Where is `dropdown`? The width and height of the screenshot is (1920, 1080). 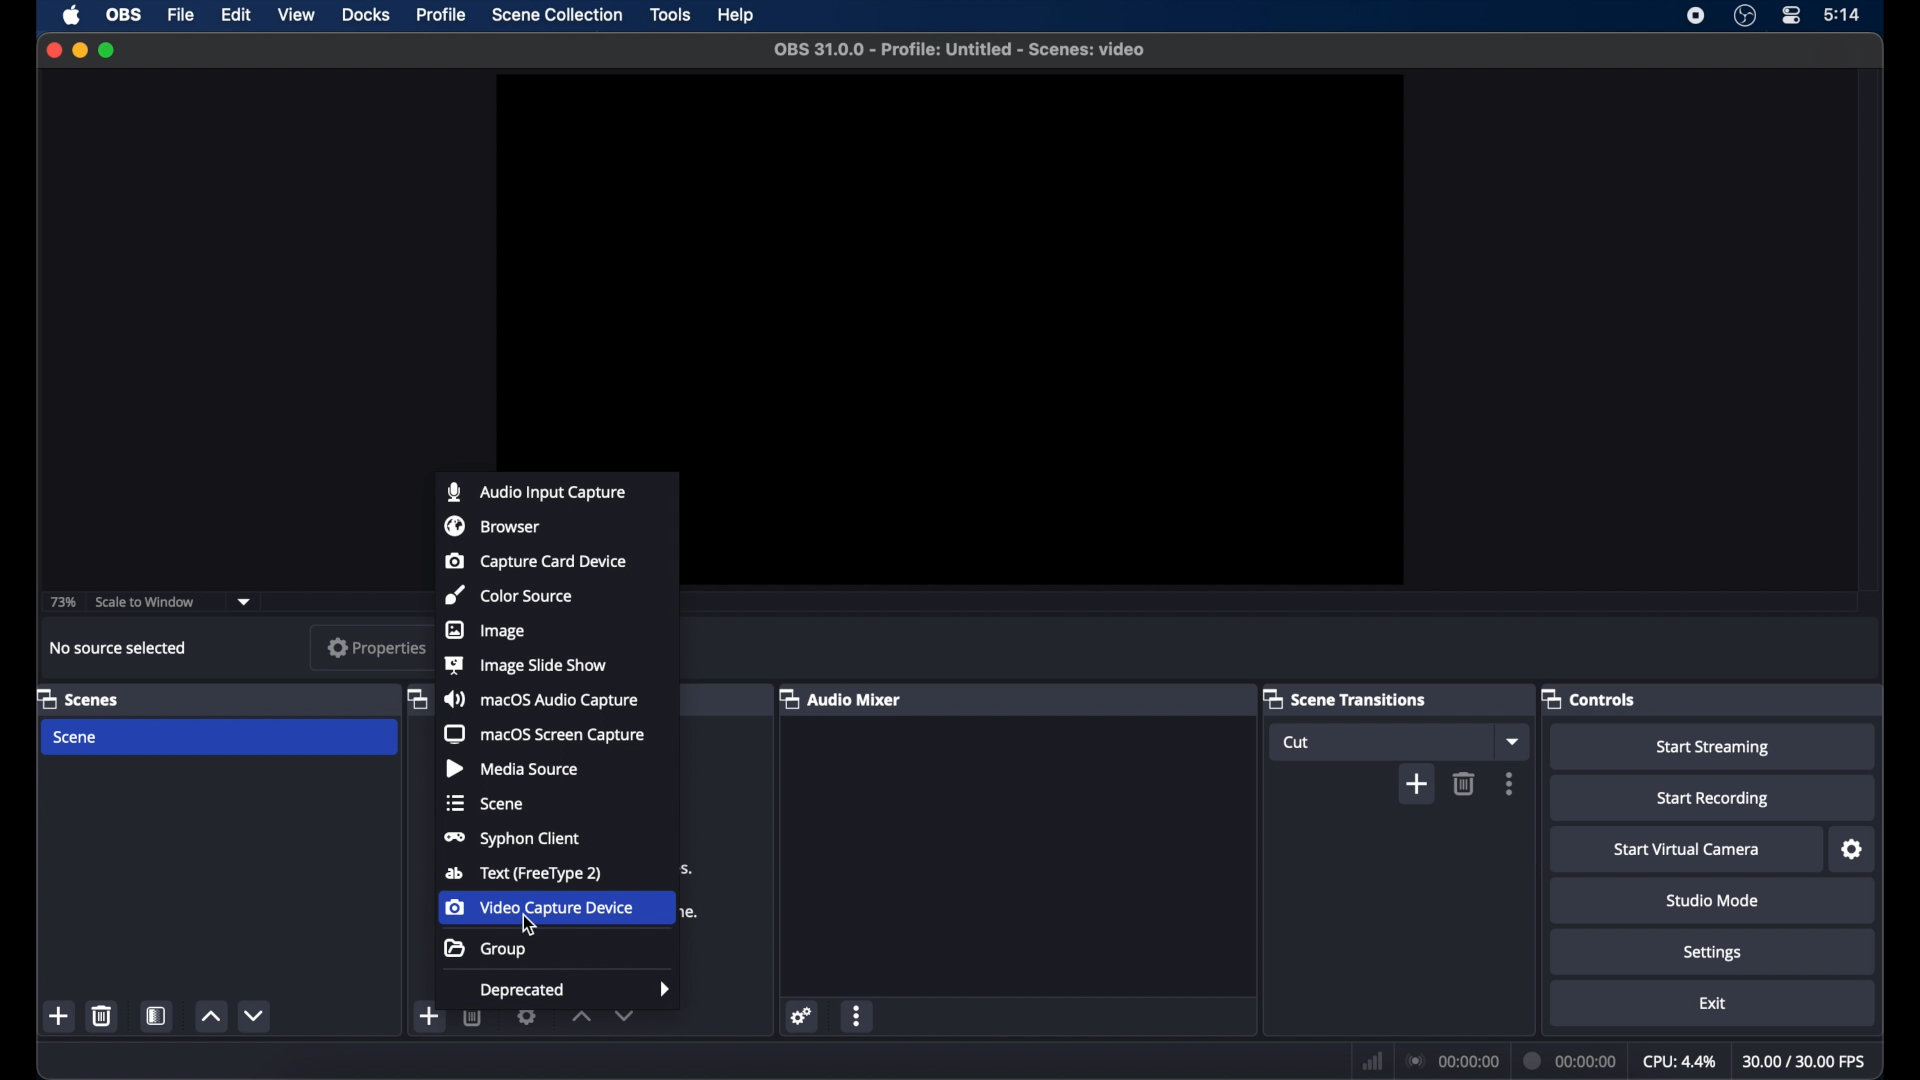
dropdown is located at coordinates (1513, 742).